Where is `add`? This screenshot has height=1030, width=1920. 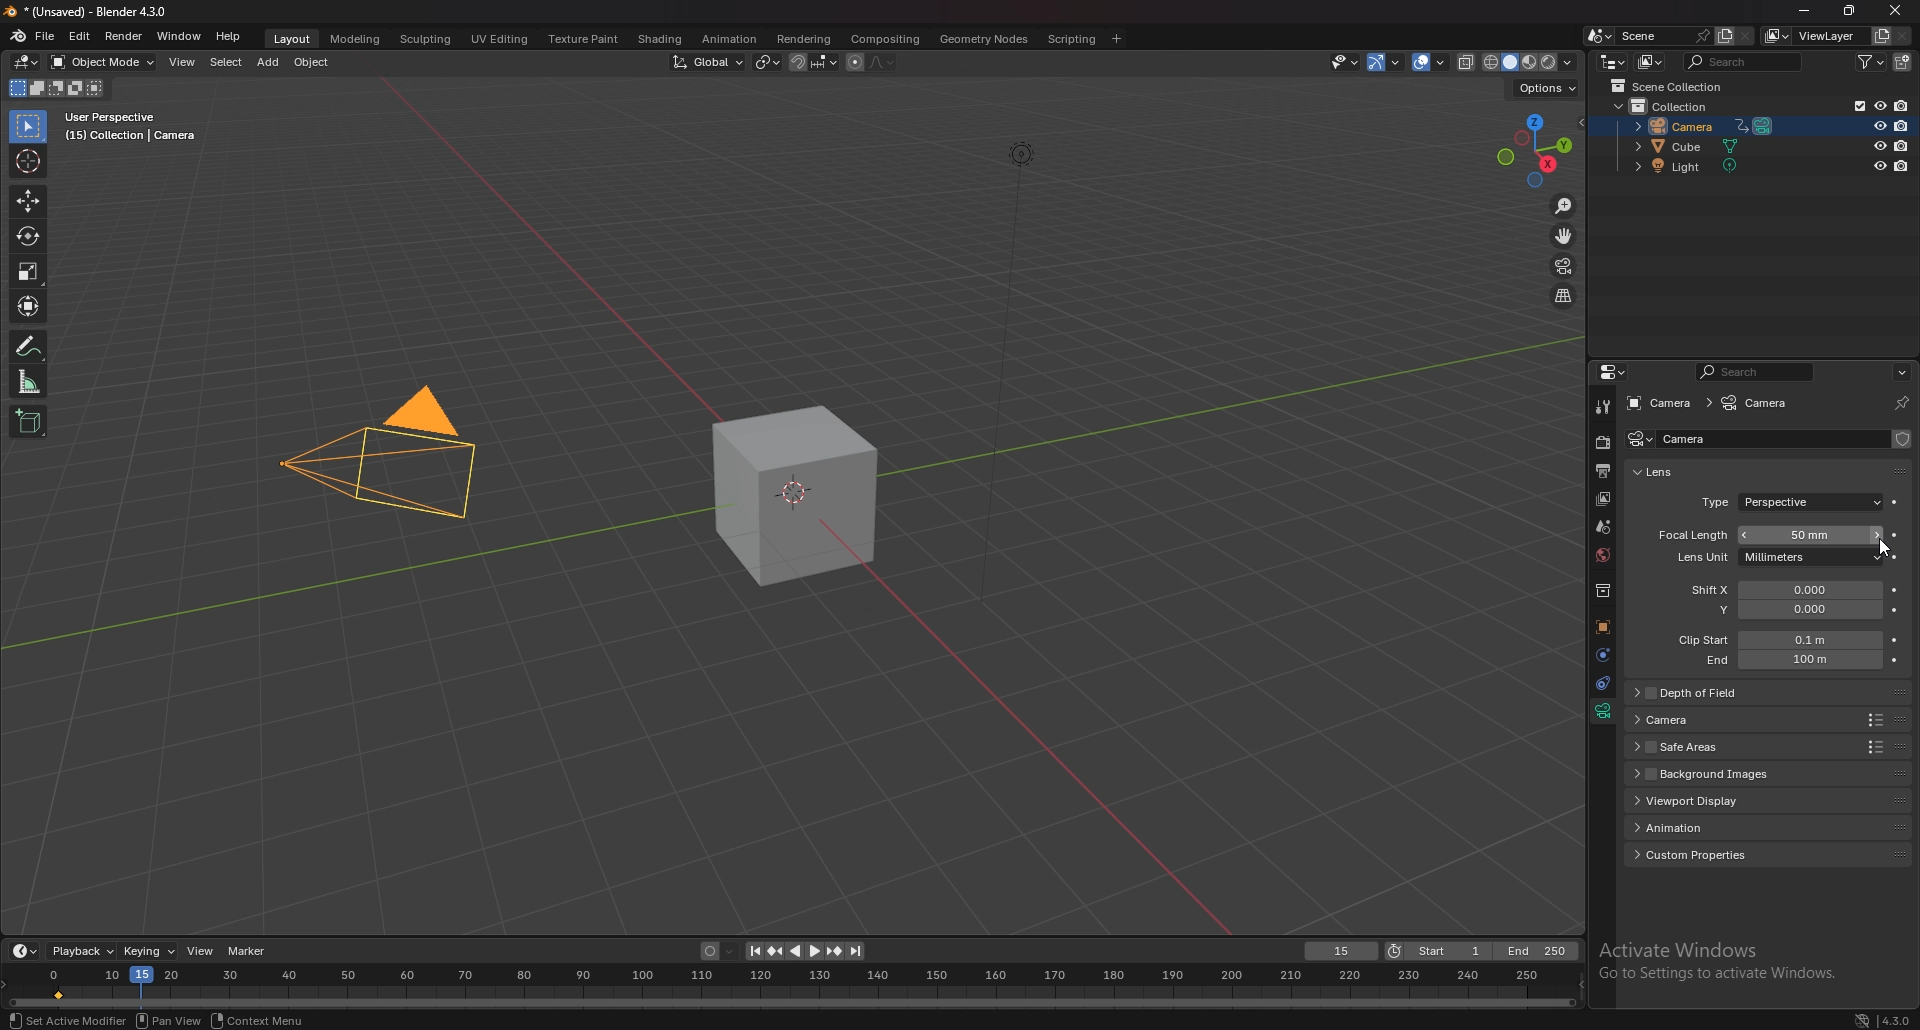 add is located at coordinates (268, 64).